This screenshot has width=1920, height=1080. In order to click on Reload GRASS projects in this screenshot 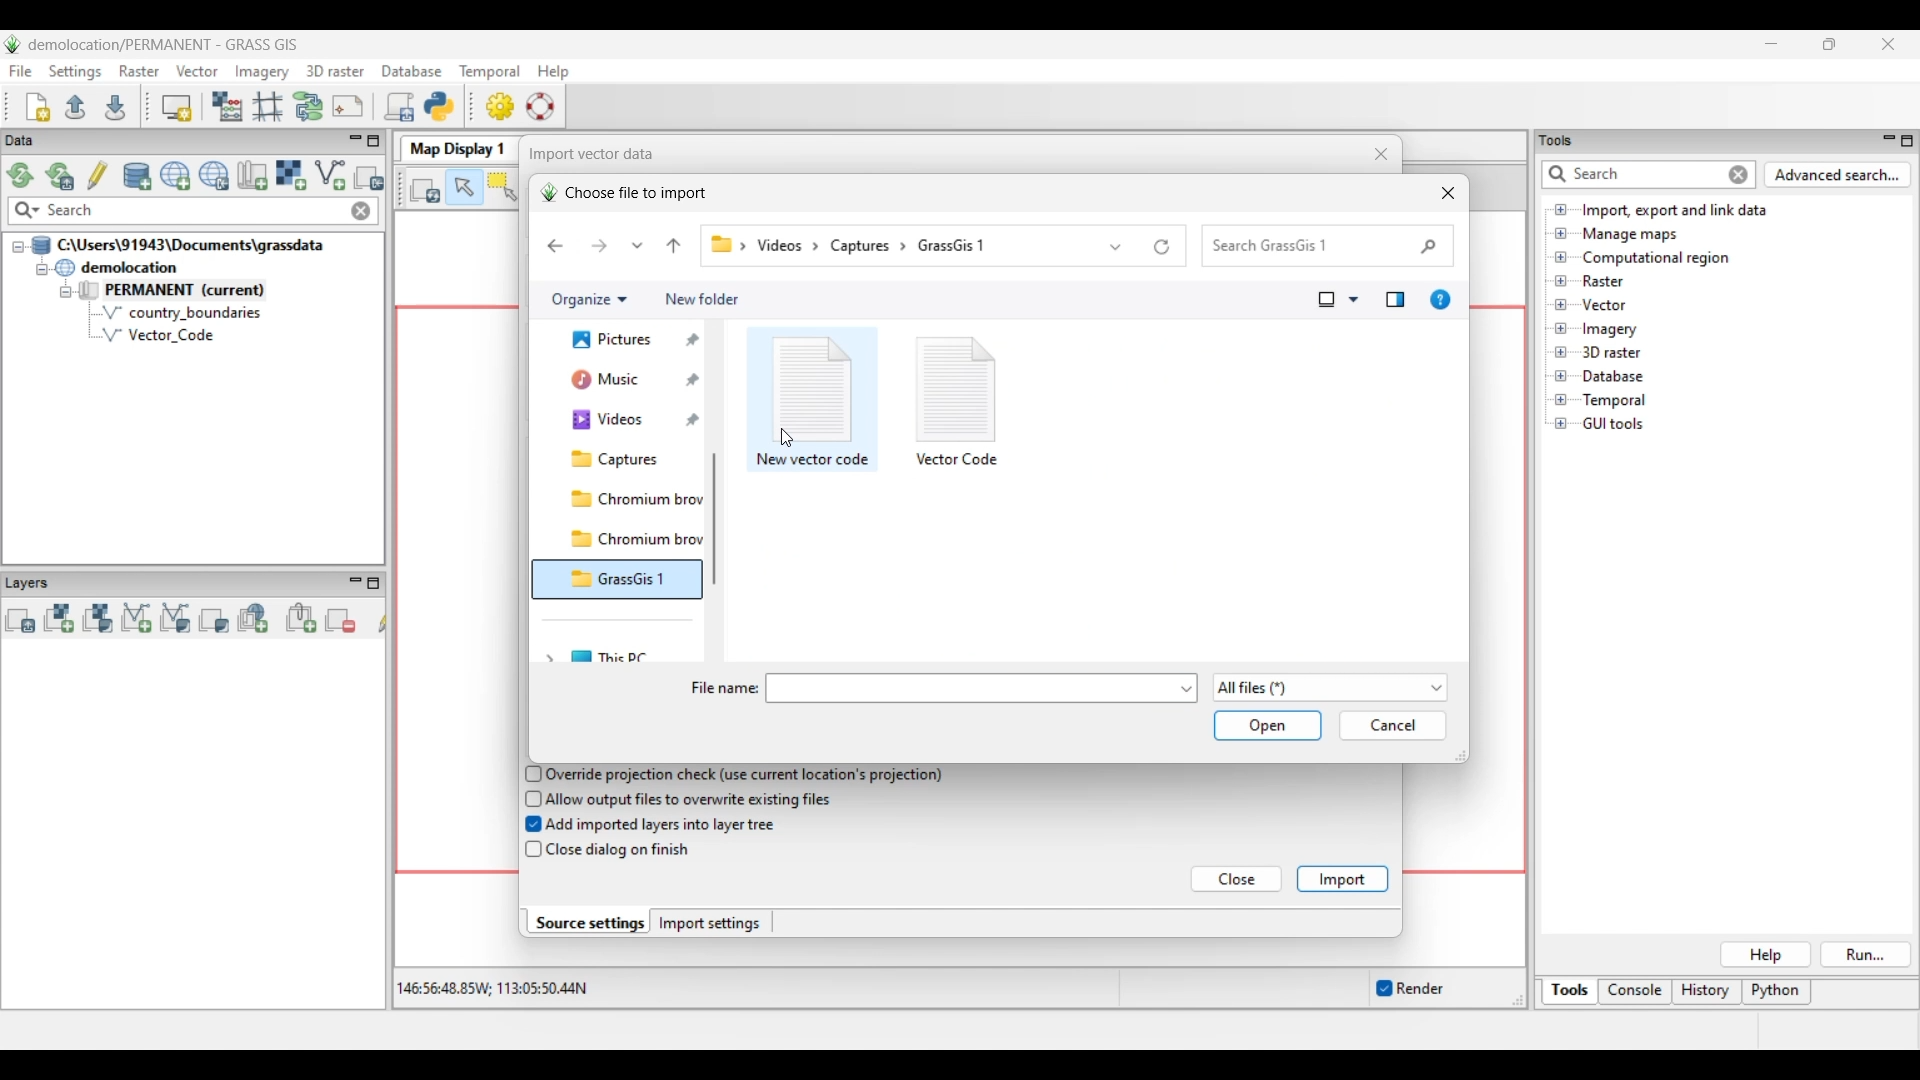, I will do `click(21, 175)`.